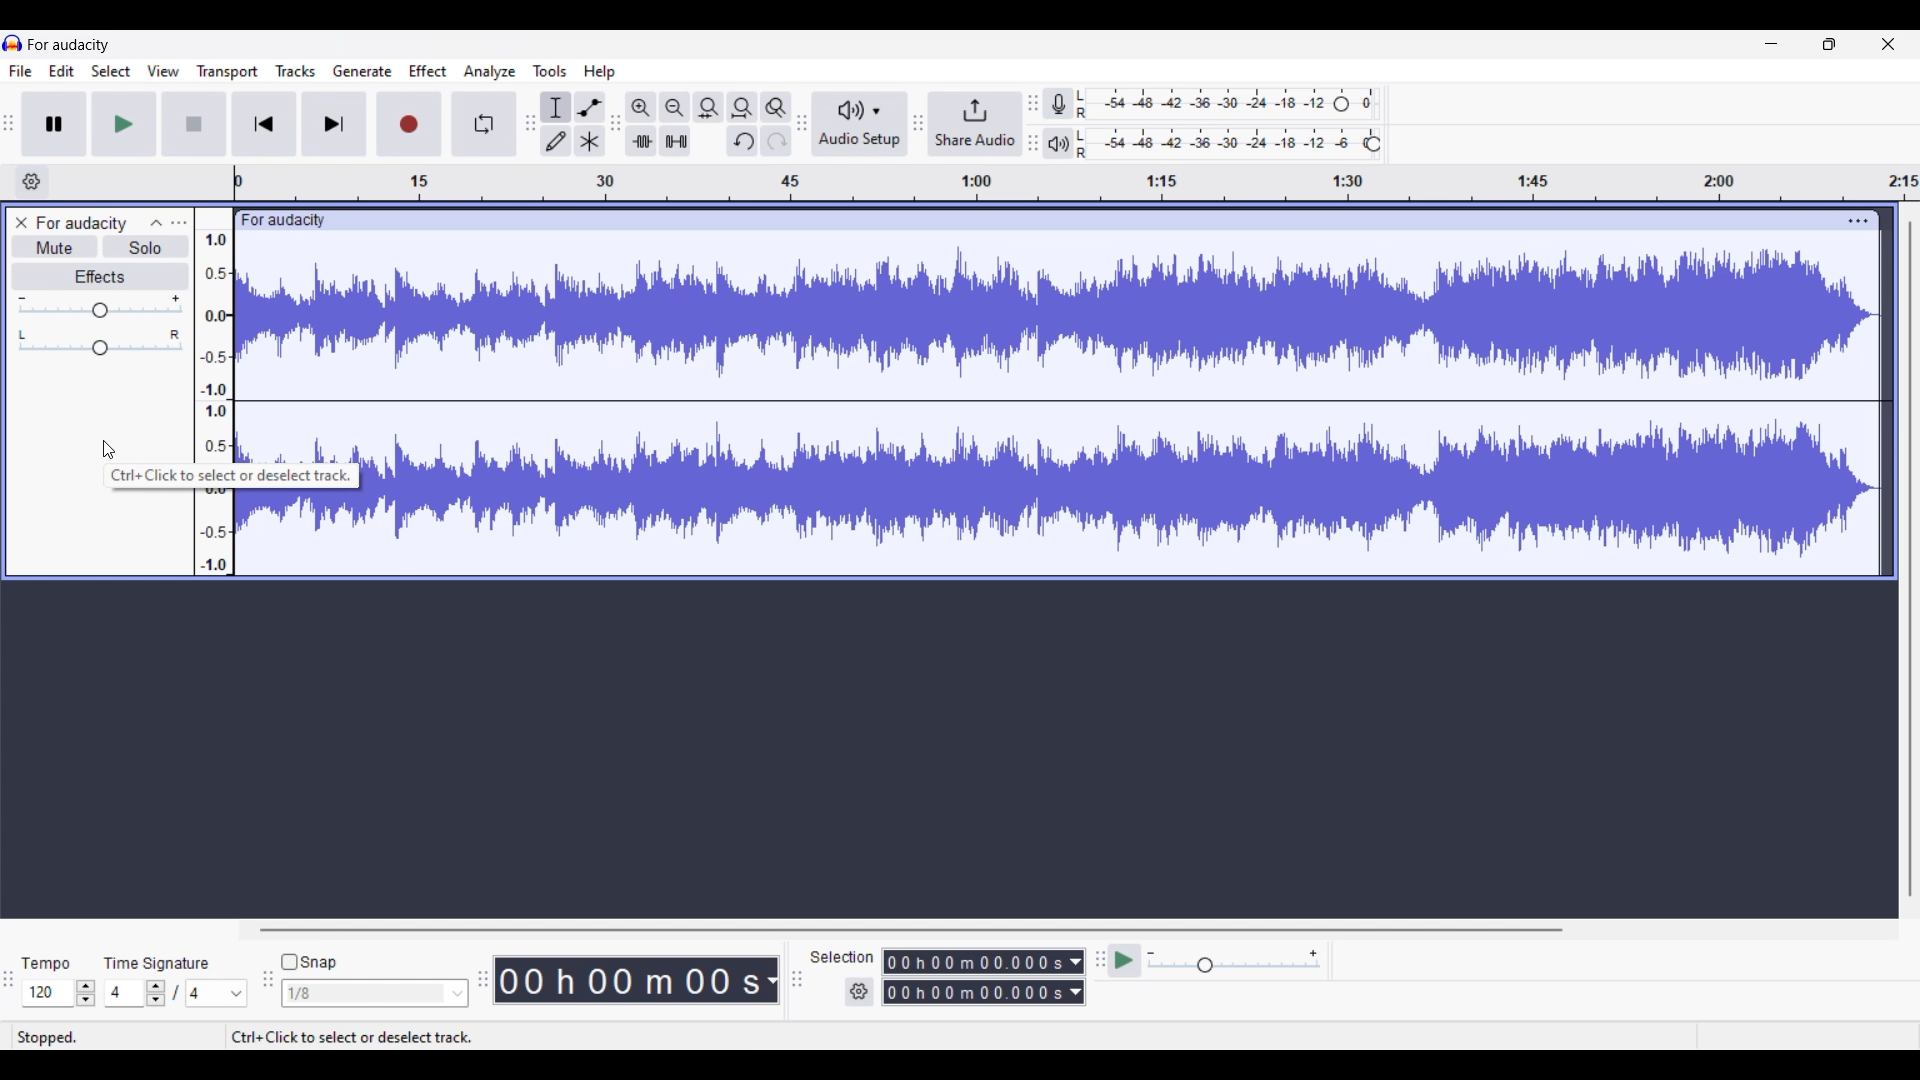 The width and height of the screenshot is (1920, 1080). Describe the element at coordinates (62, 71) in the screenshot. I see `Edit menu` at that location.